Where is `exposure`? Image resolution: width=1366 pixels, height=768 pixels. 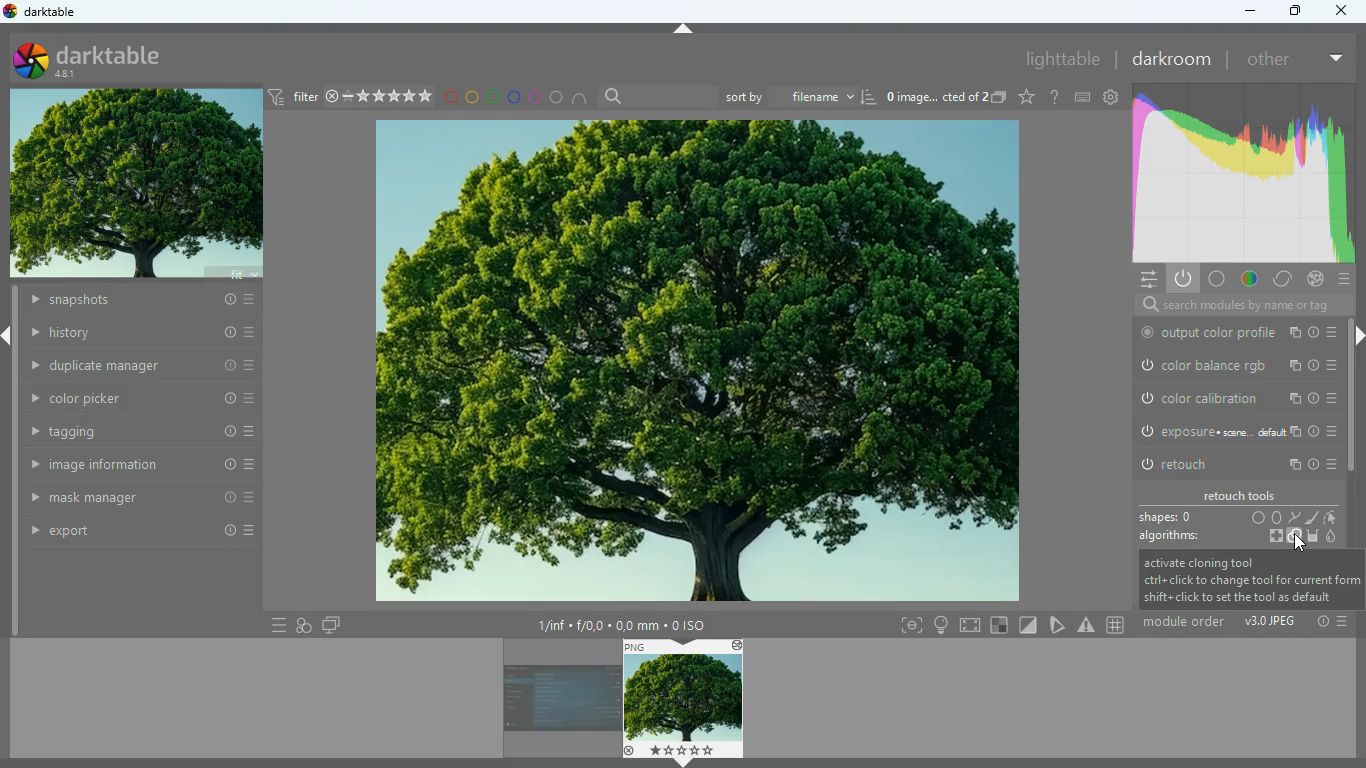
exposure is located at coordinates (1232, 431).